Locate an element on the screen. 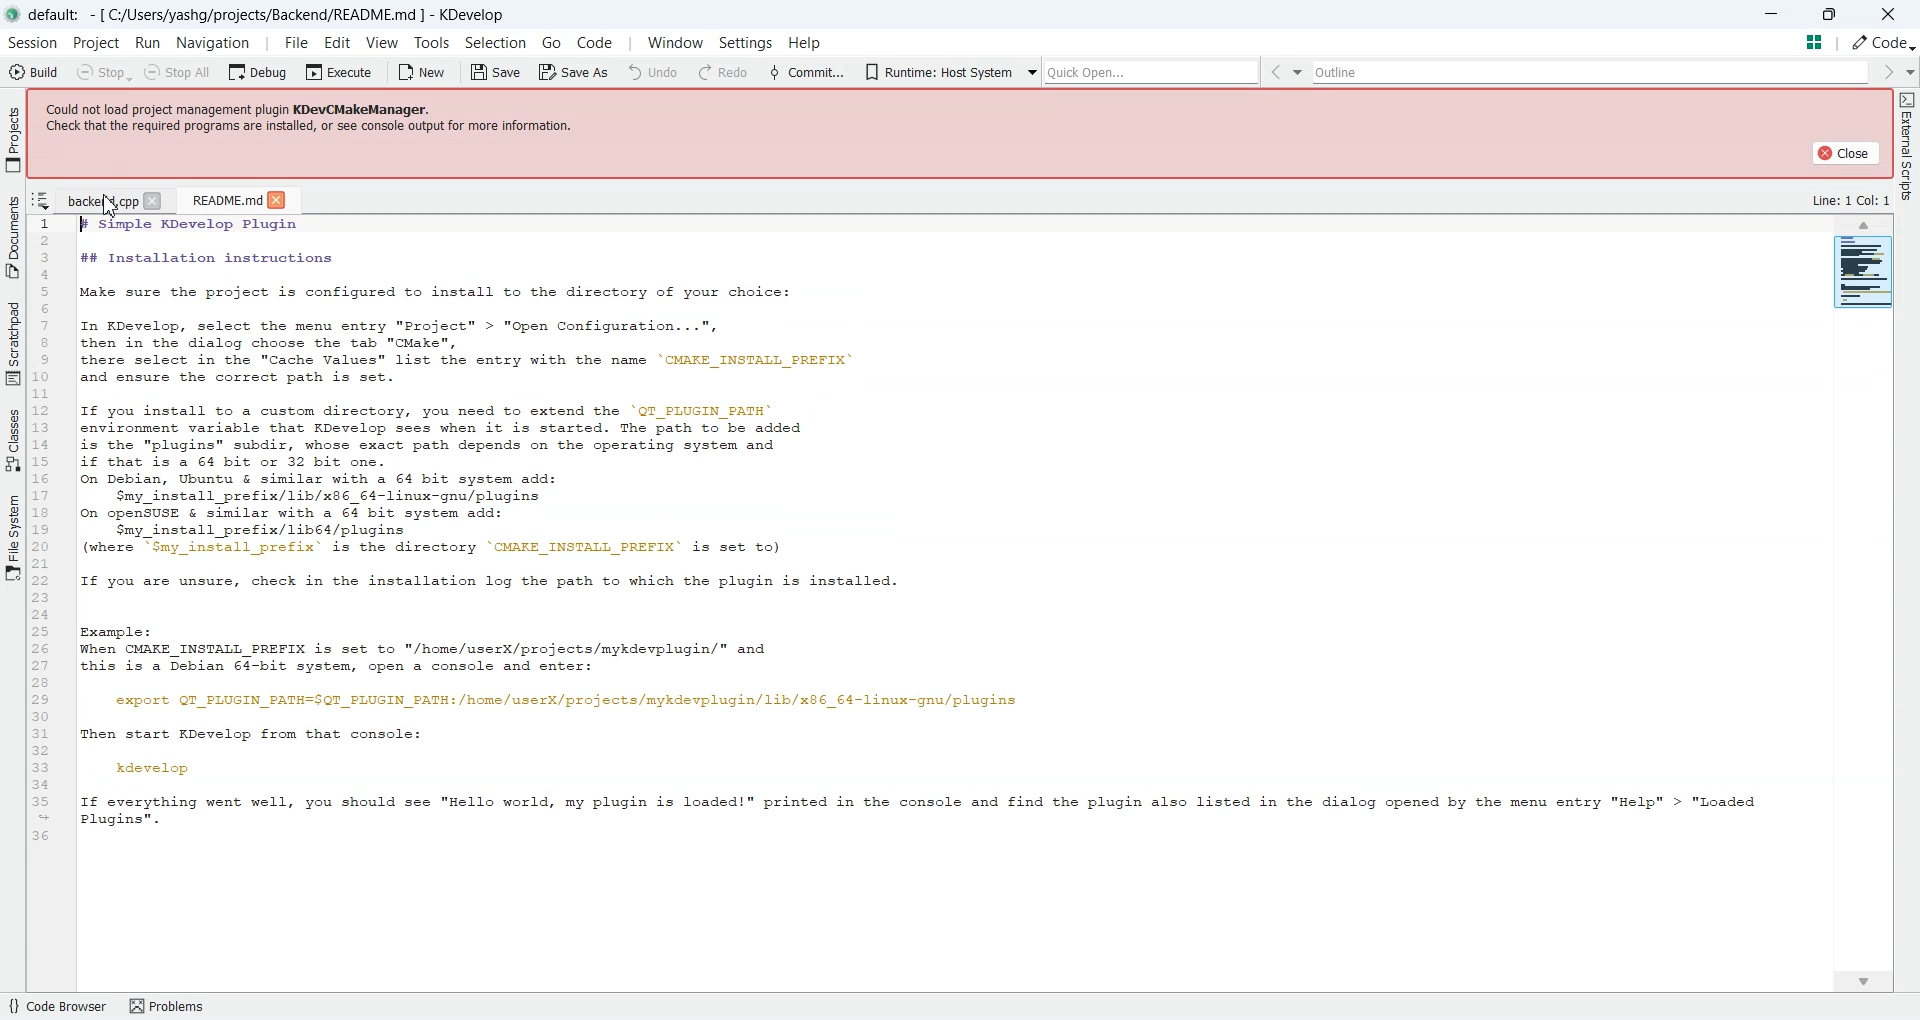 The width and height of the screenshot is (1920, 1020). Close is located at coordinates (1888, 13).